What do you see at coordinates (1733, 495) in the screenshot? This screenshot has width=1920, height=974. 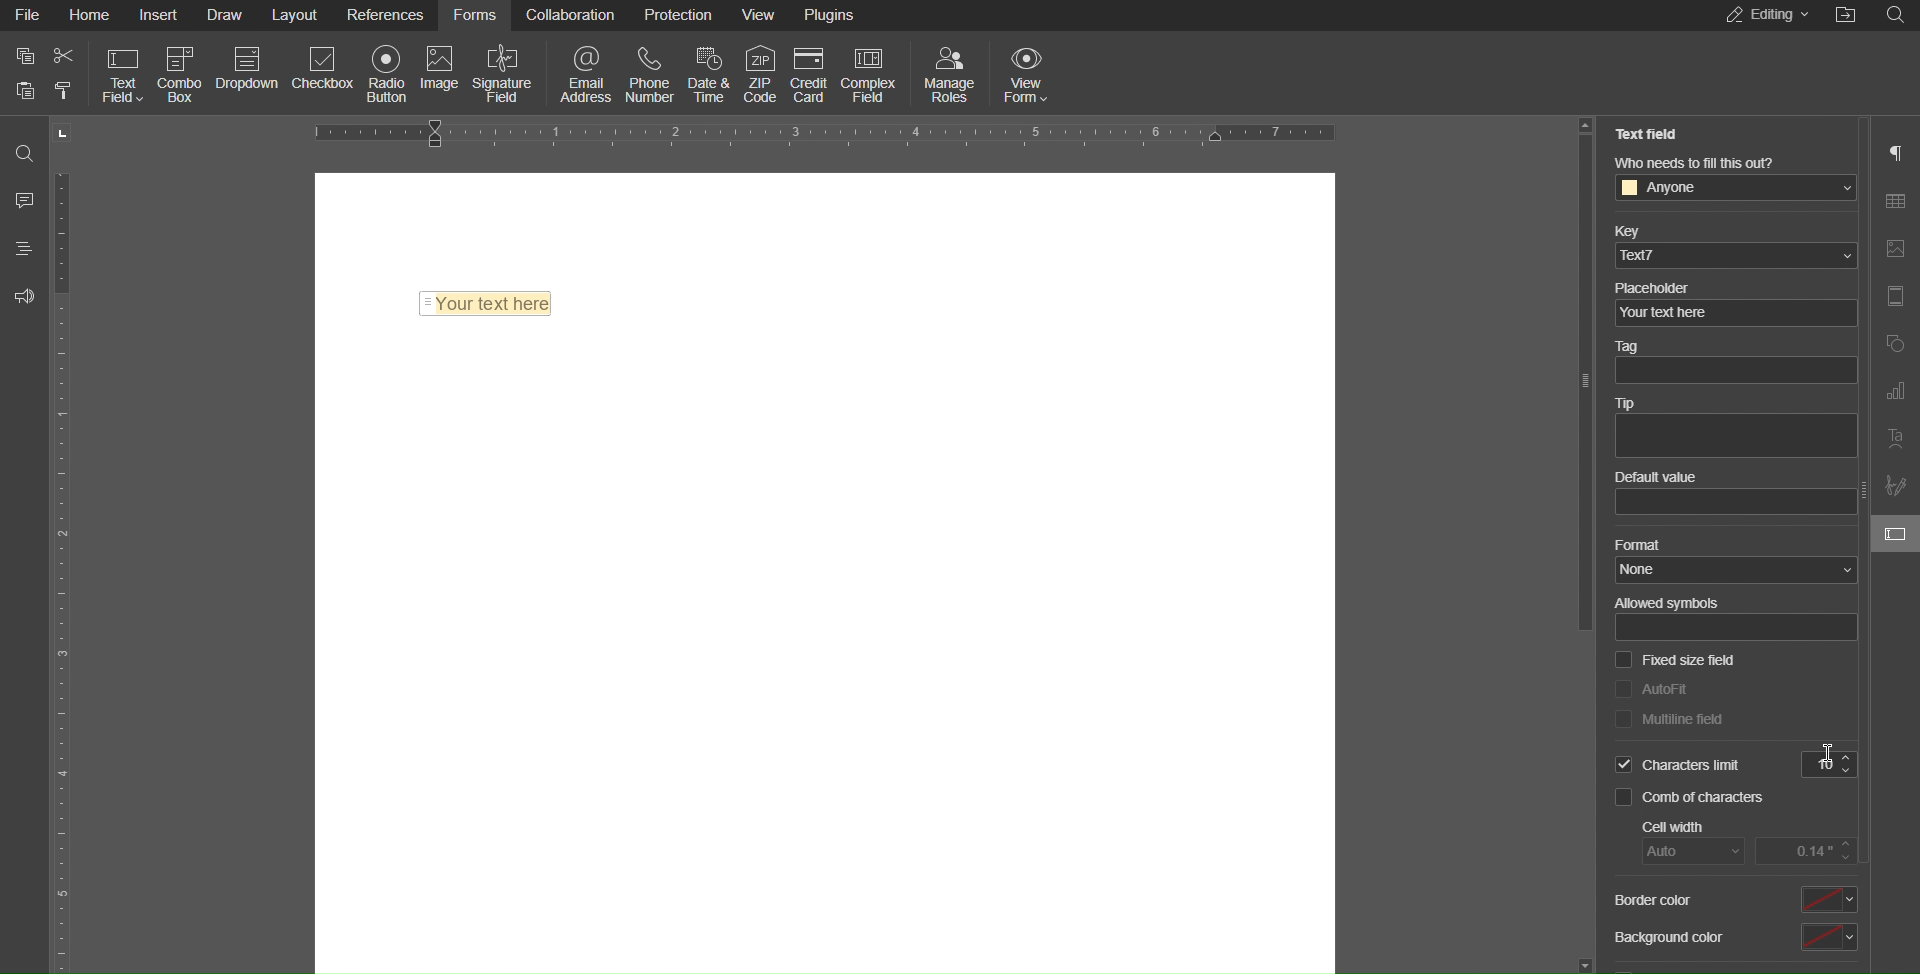 I see `Default value` at bounding box center [1733, 495].